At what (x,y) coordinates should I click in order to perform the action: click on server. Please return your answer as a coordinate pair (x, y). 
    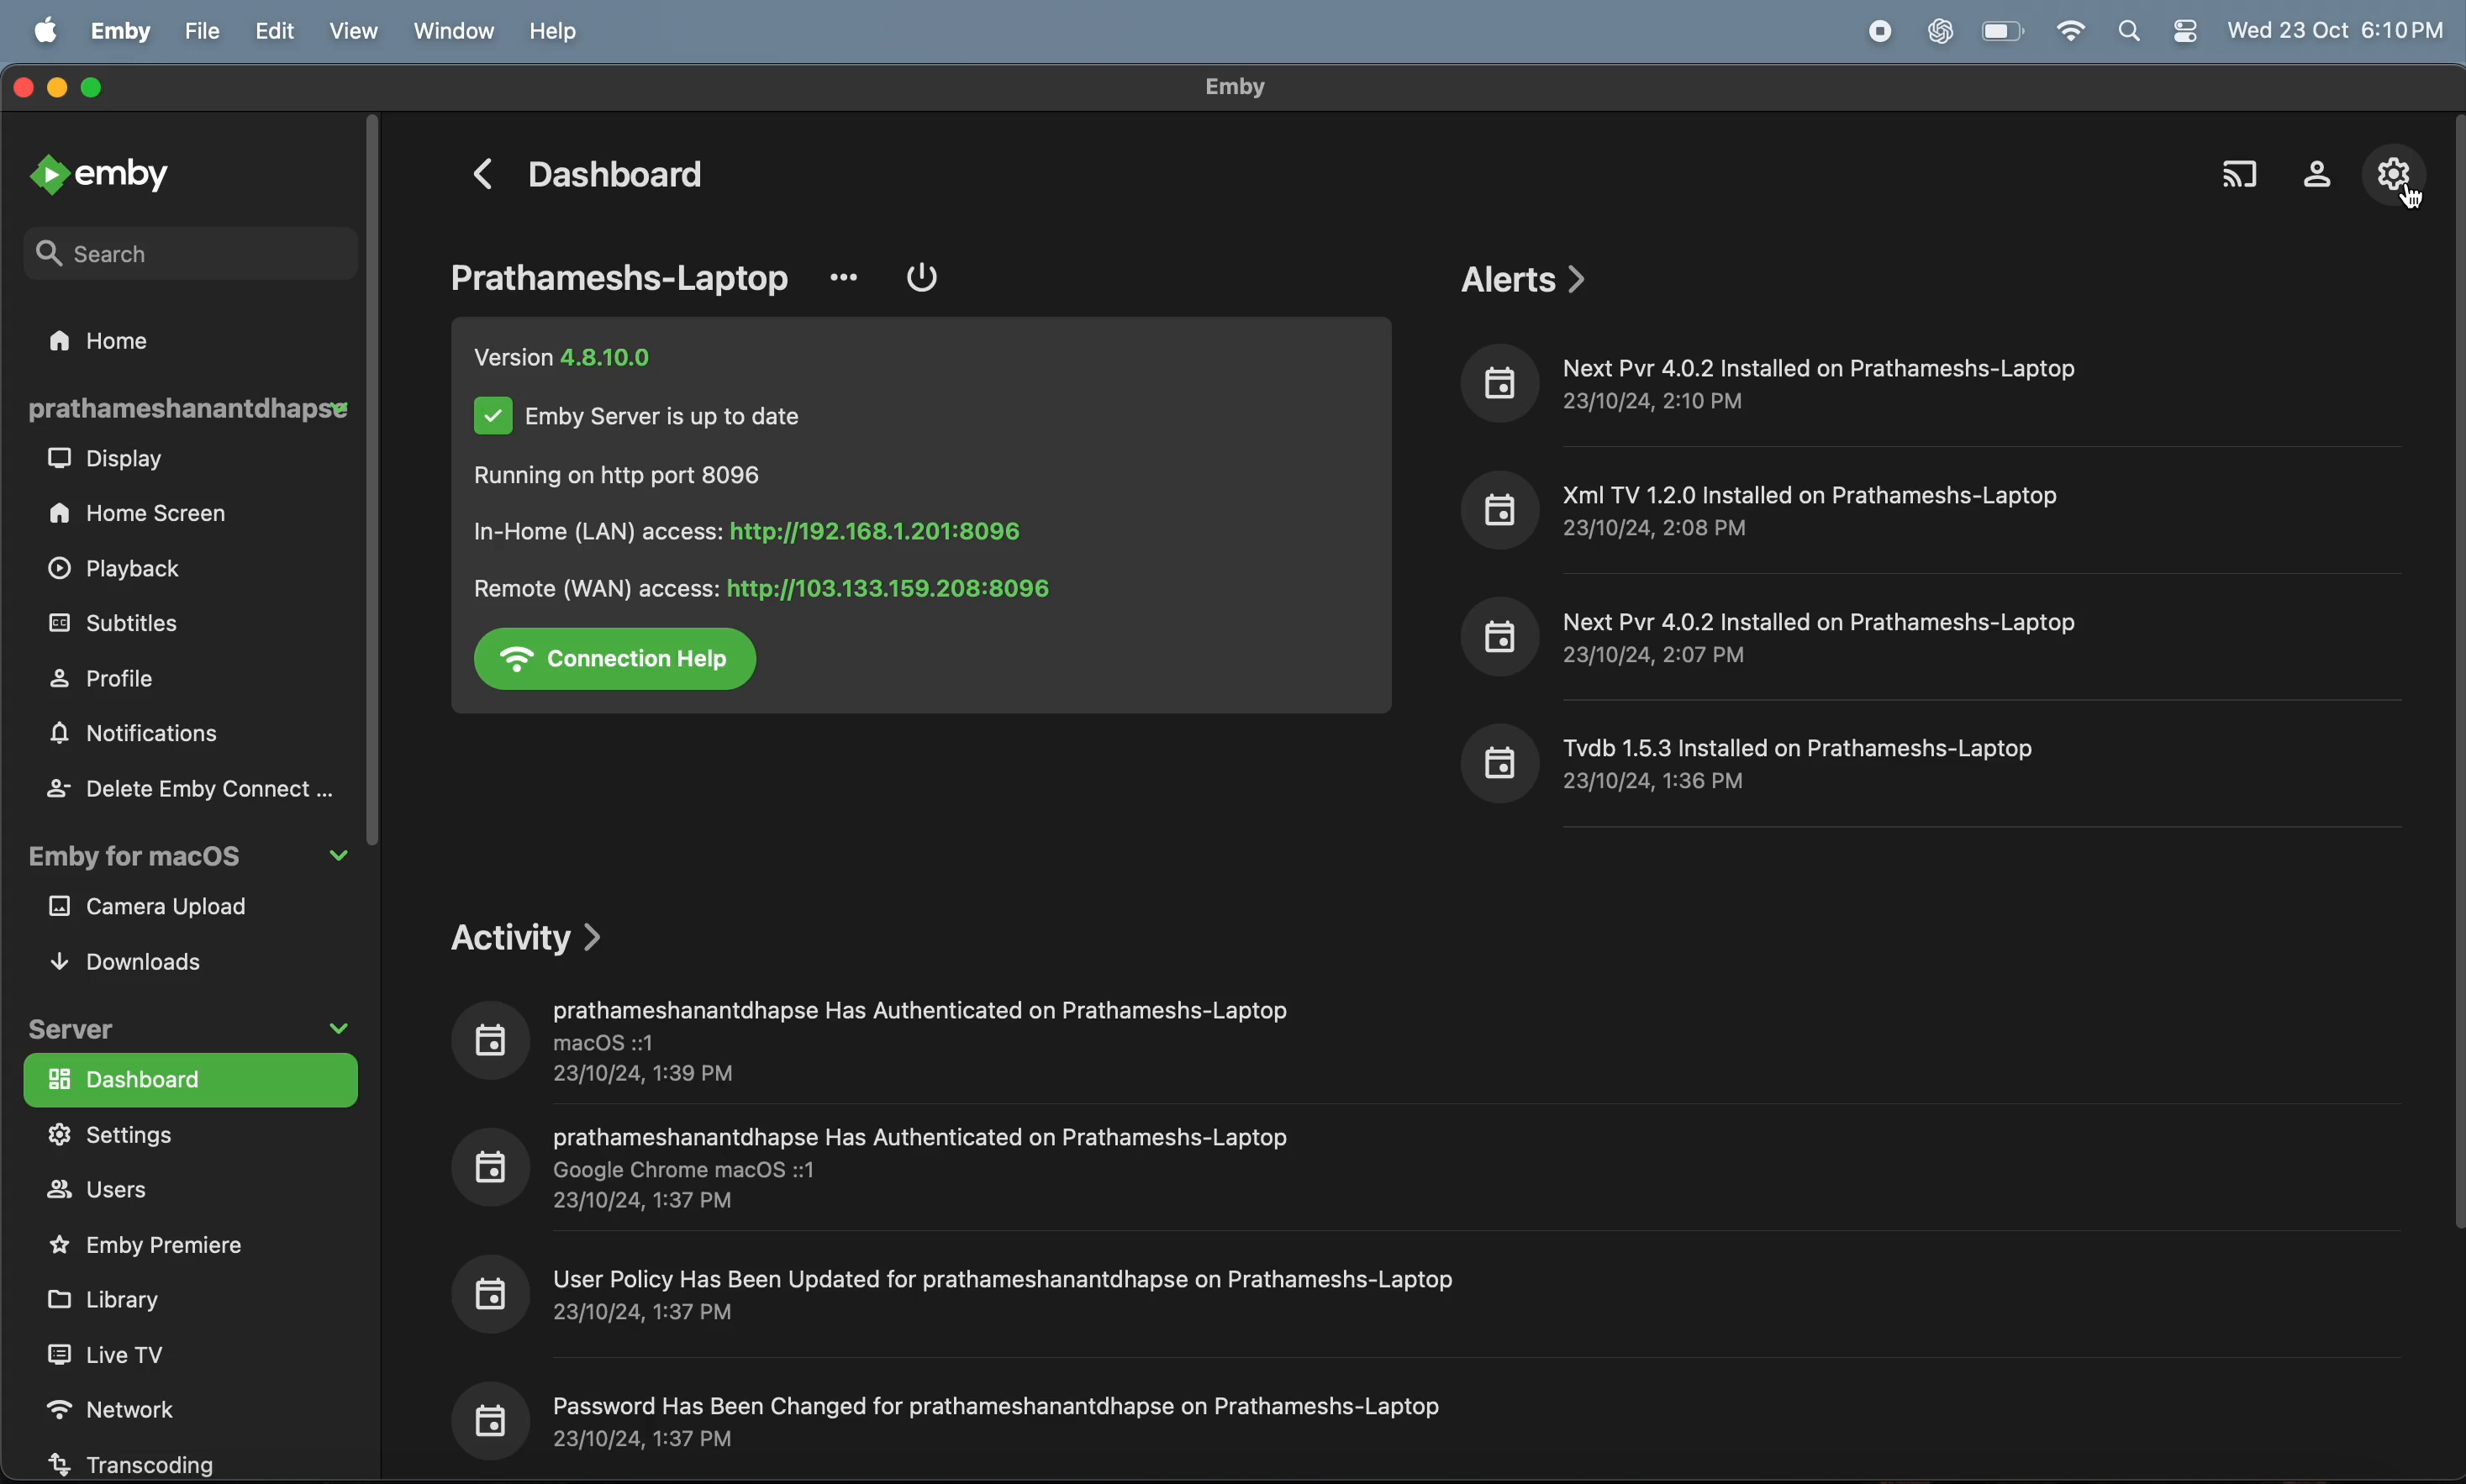
    Looking at the image, I should click on (189, 1030).